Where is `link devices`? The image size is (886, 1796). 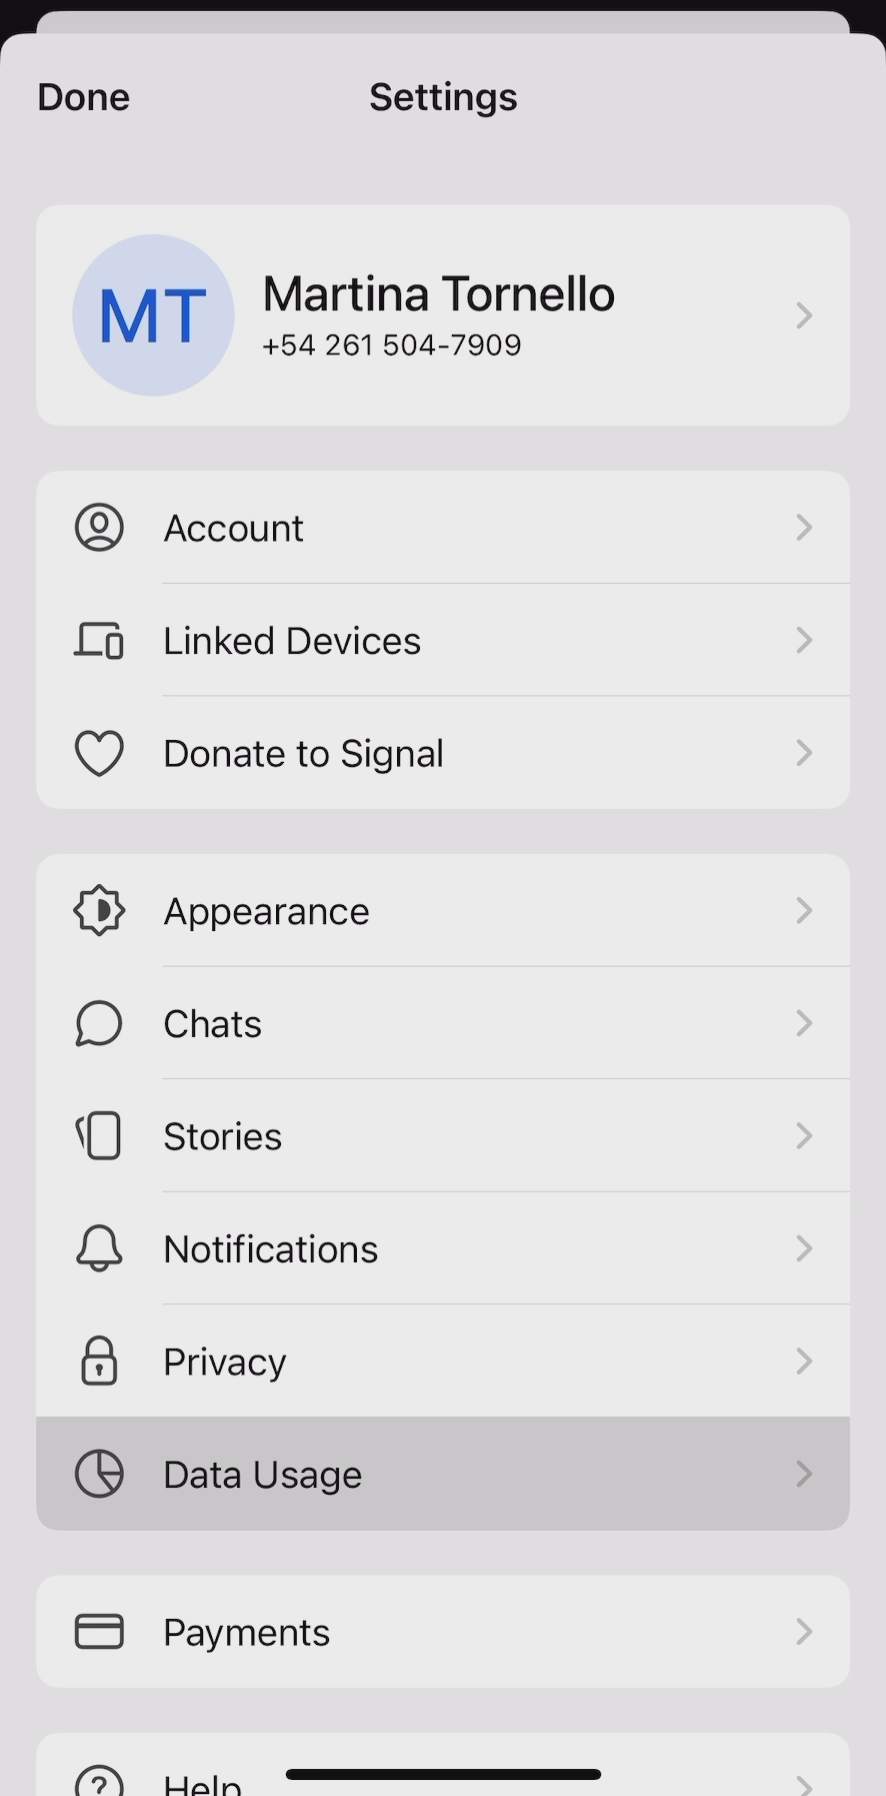
link devices is located at coordinates (441, 643).